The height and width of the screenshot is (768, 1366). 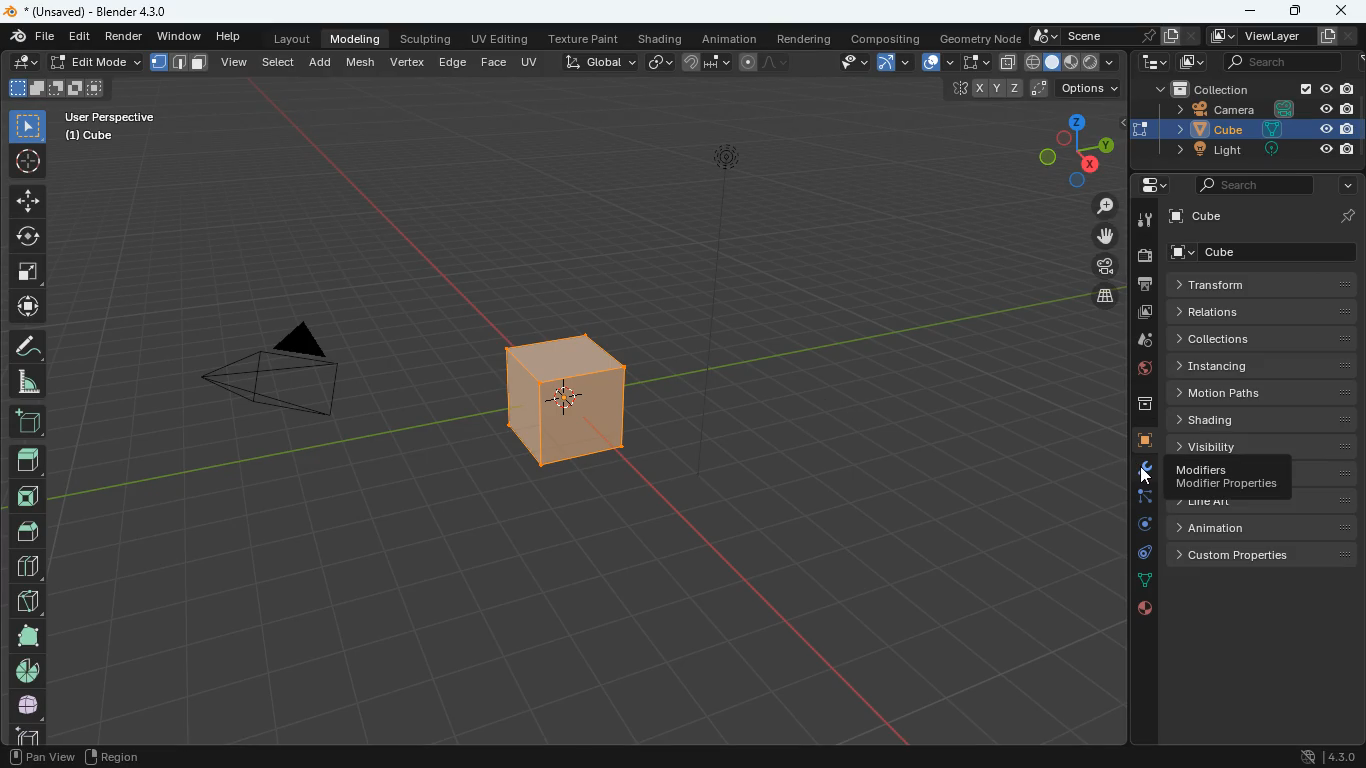 I want to click on head, so click(x=27, y=460).